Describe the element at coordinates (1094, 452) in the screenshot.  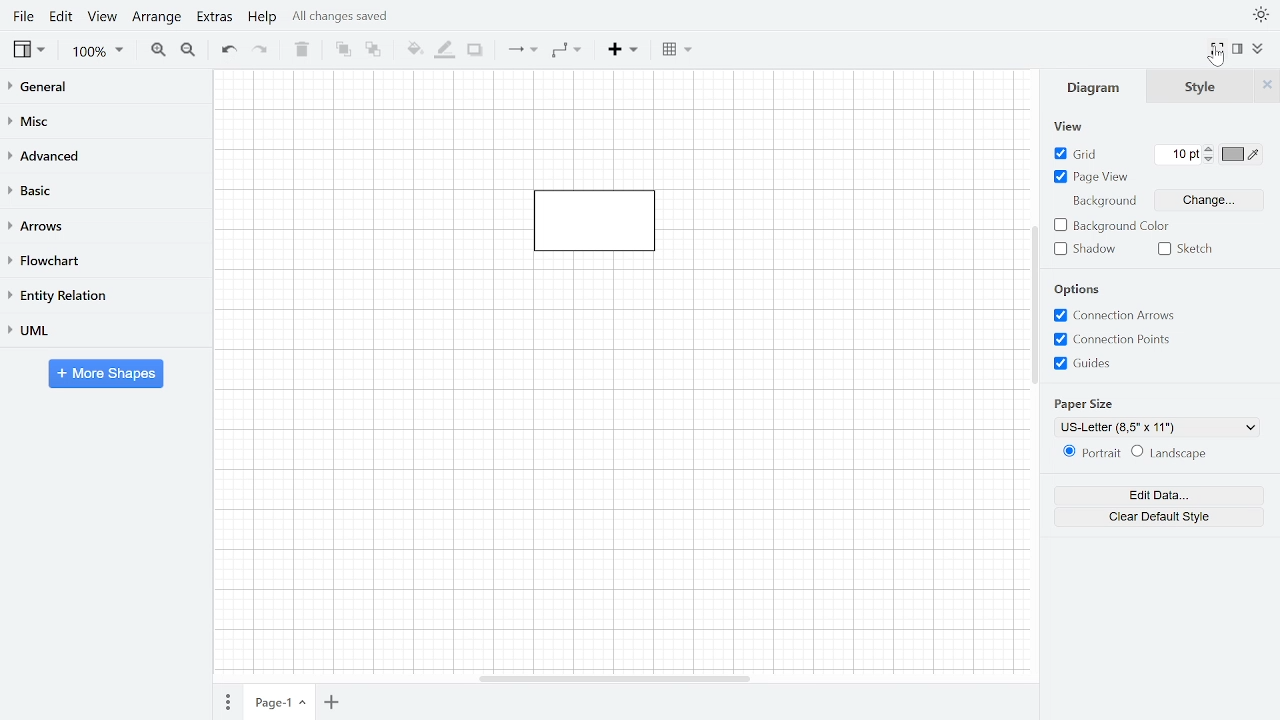
I see `Portrait` at that location.